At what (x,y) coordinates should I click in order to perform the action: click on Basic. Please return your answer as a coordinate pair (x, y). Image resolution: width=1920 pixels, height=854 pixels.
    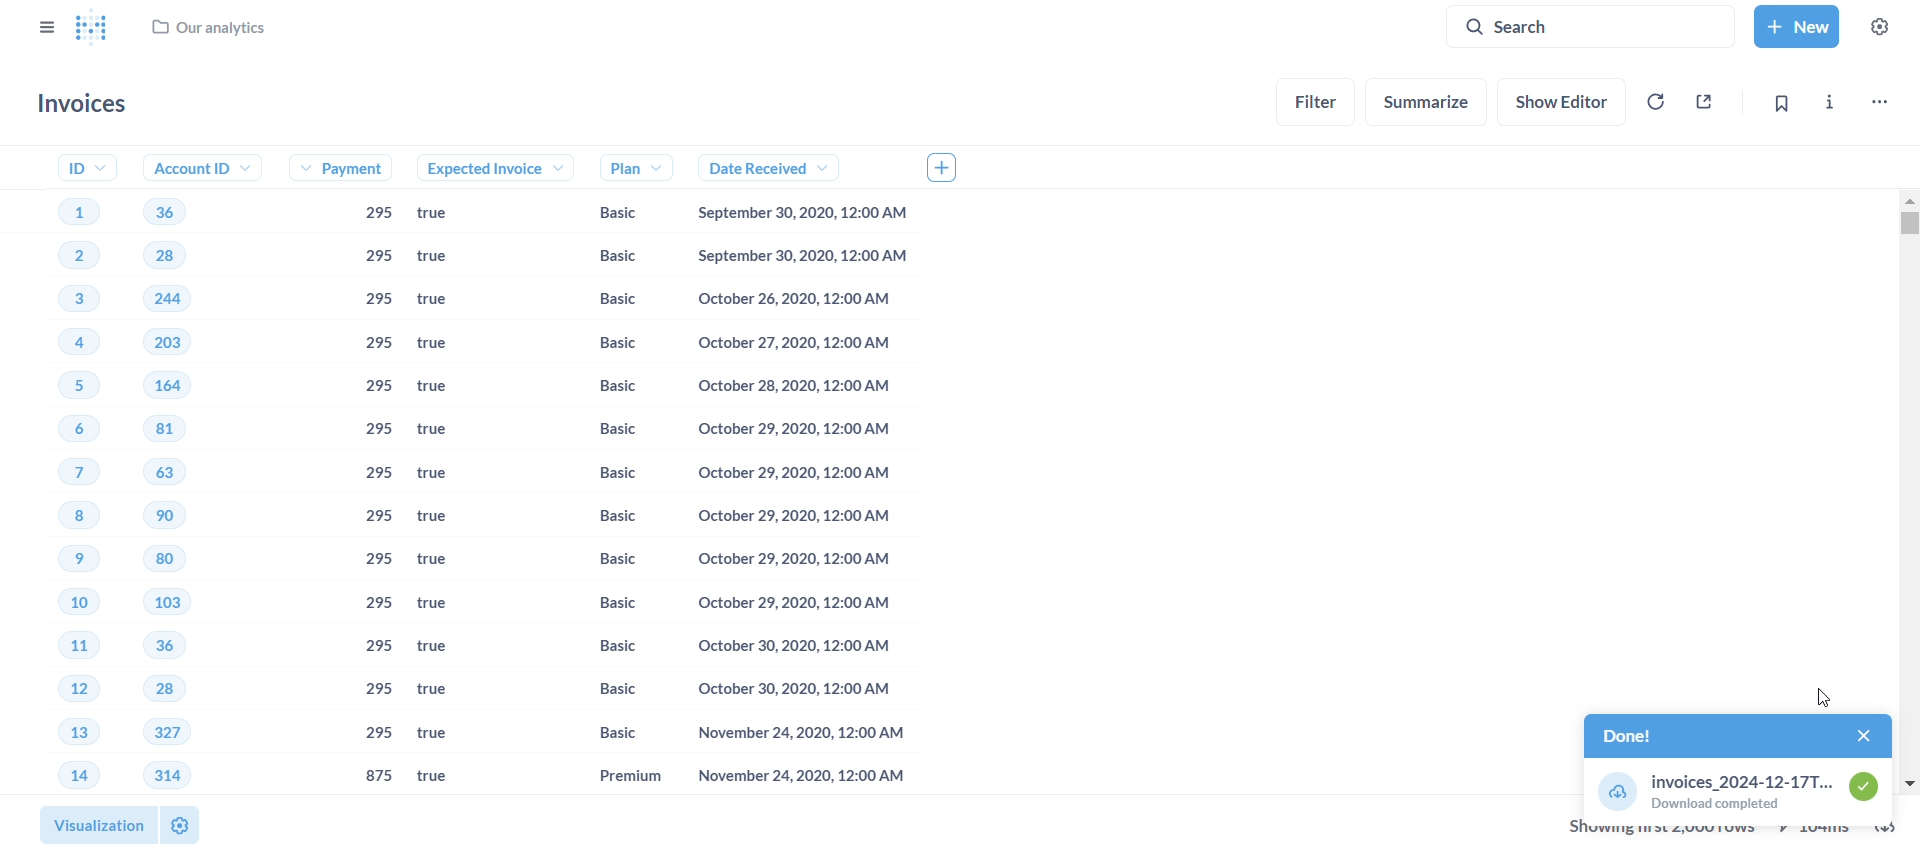
    Looking at the image, I should click on (608, 648).